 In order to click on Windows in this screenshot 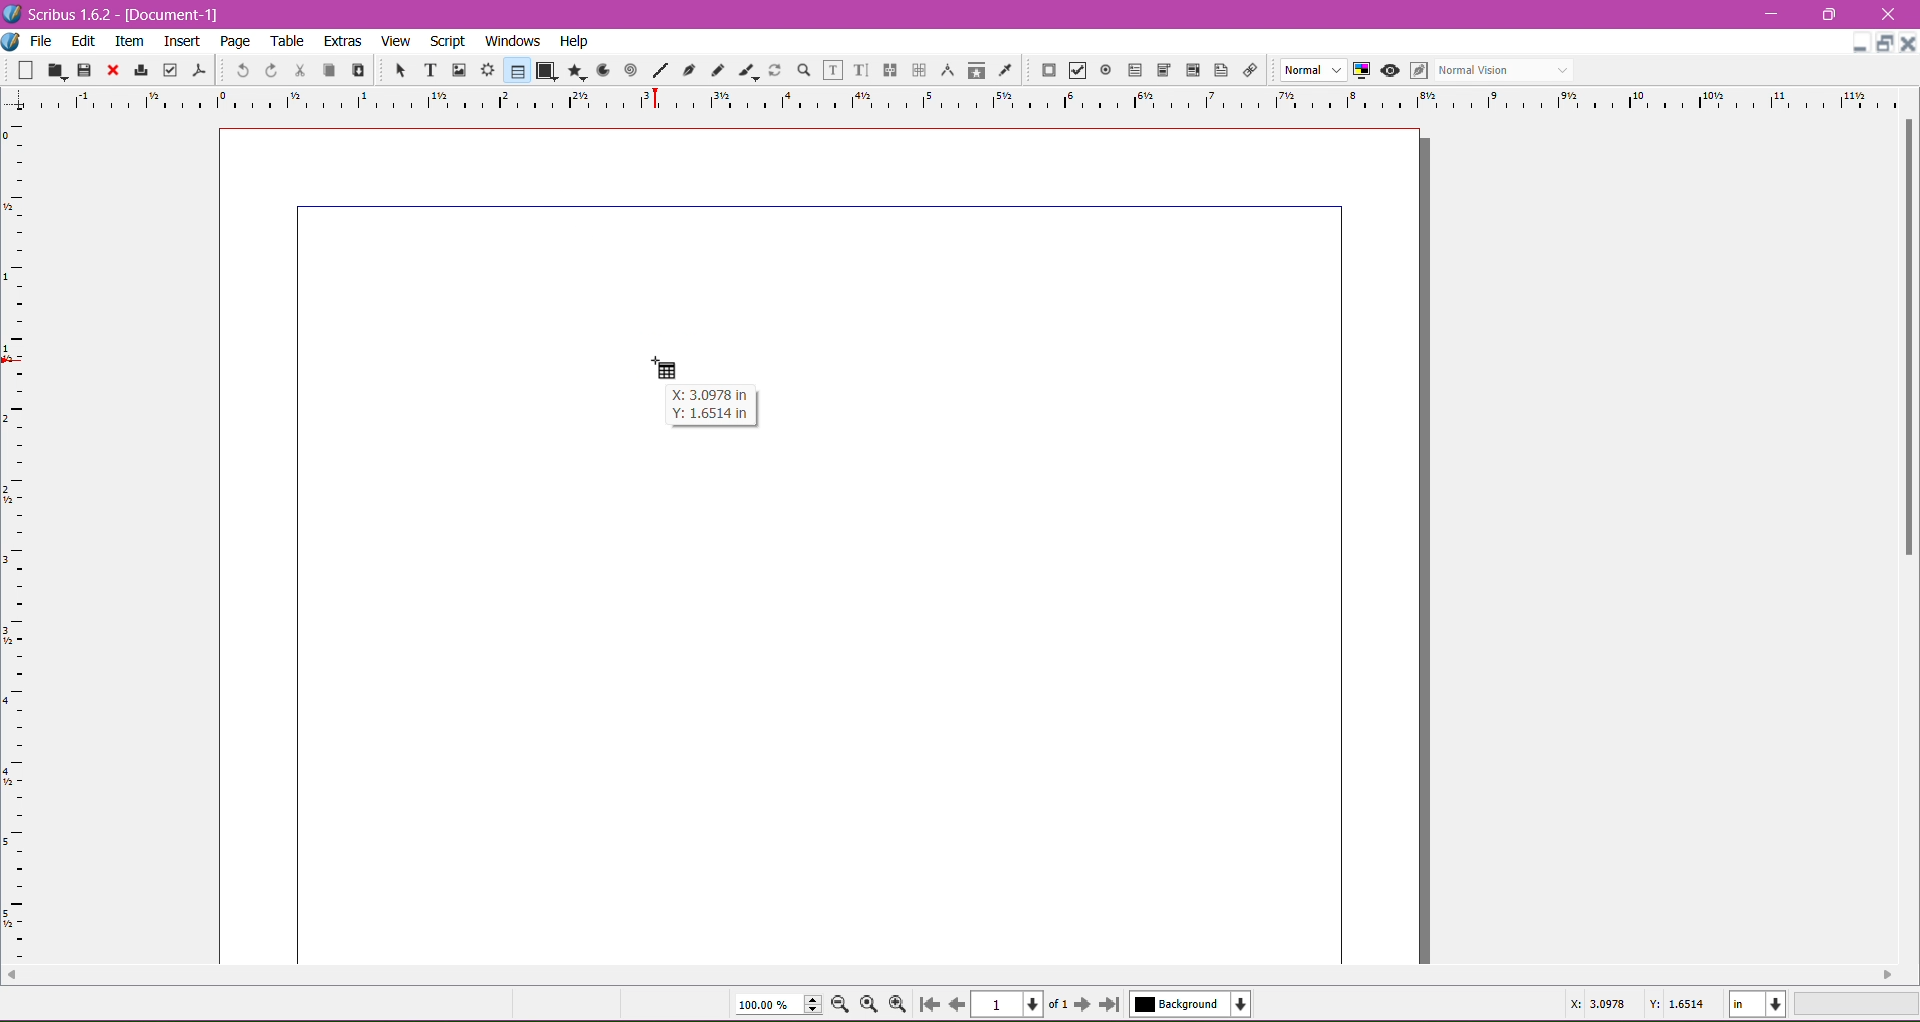, I will do `click(510, 40)`.